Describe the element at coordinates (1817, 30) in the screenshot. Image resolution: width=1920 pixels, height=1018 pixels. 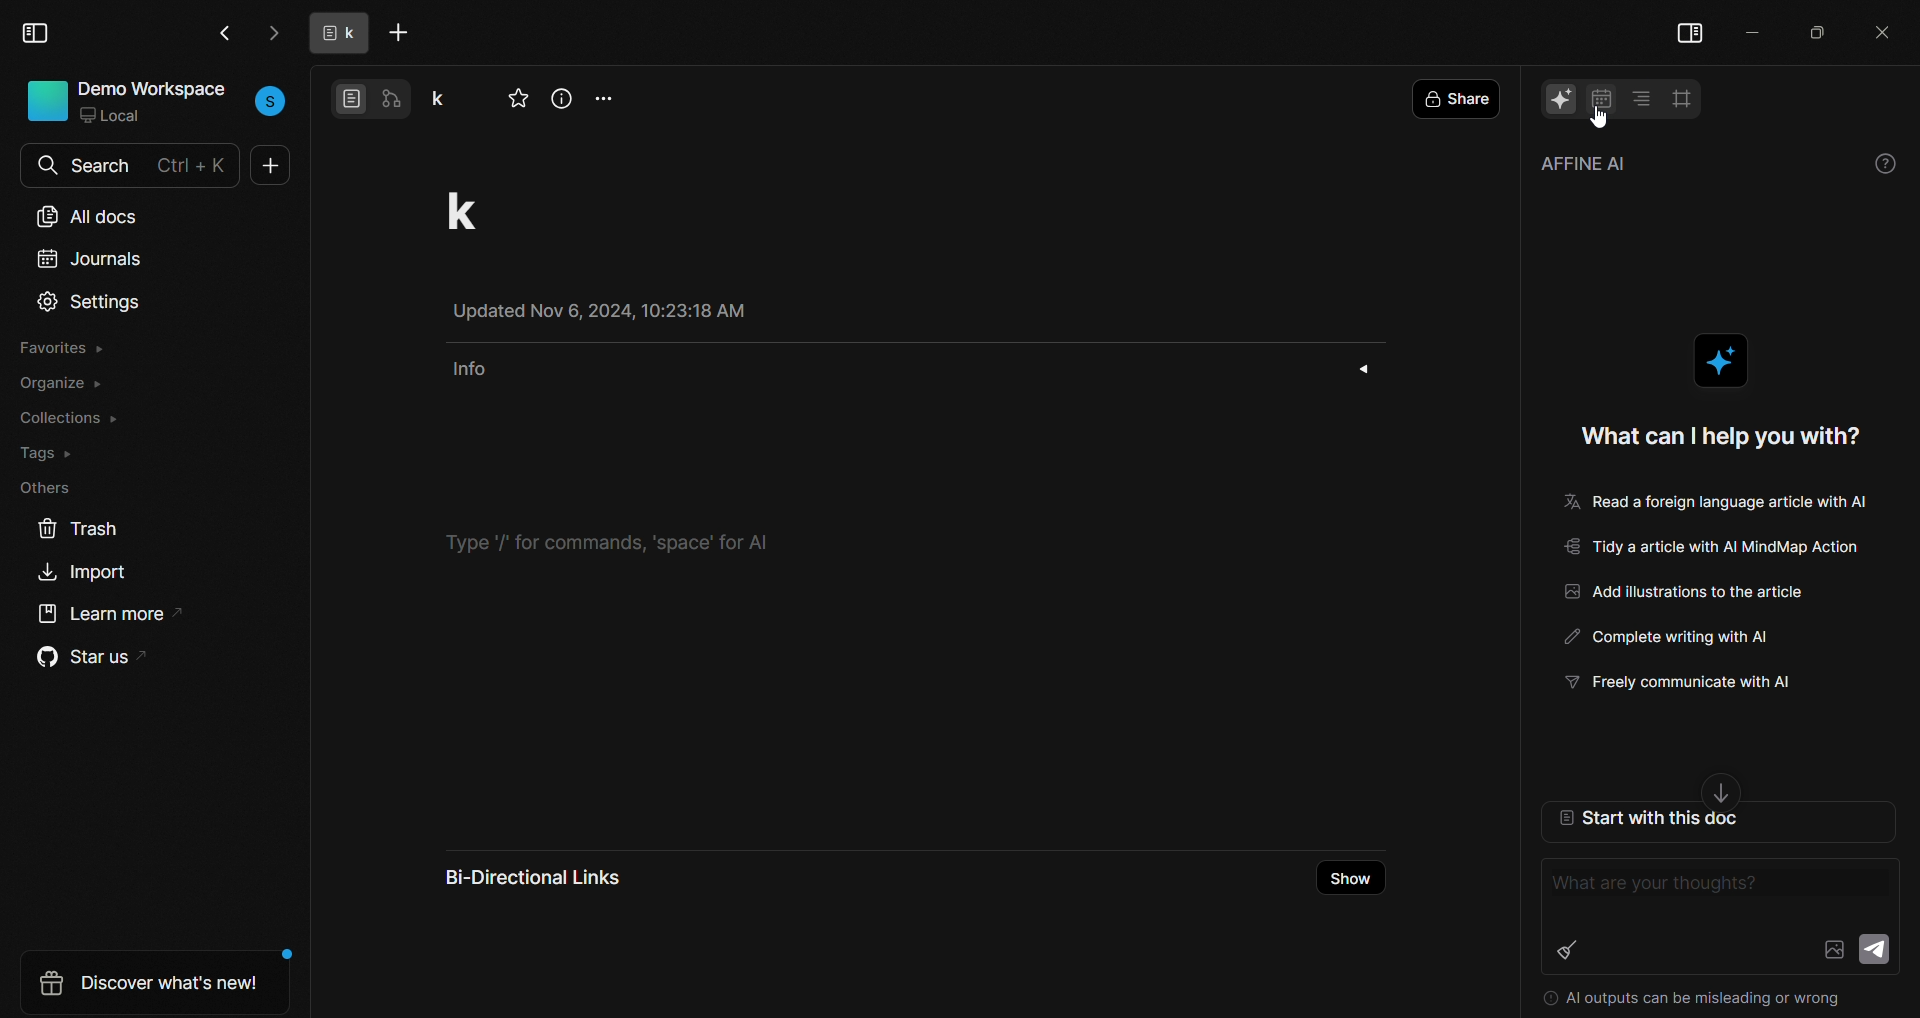
I see `resize` at that location.